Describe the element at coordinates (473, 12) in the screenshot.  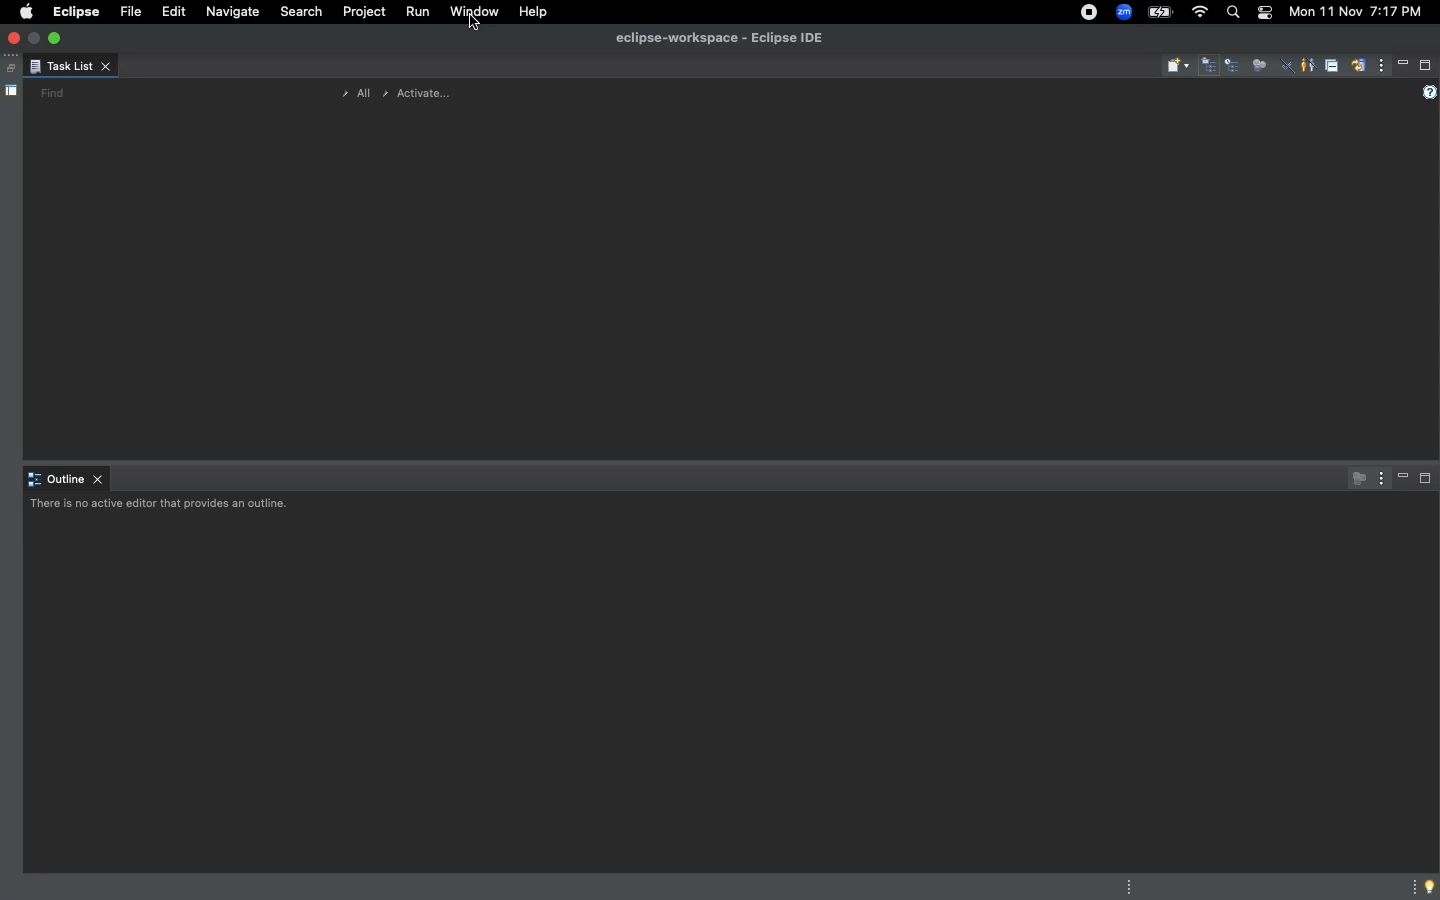
I see `Window` at that location.